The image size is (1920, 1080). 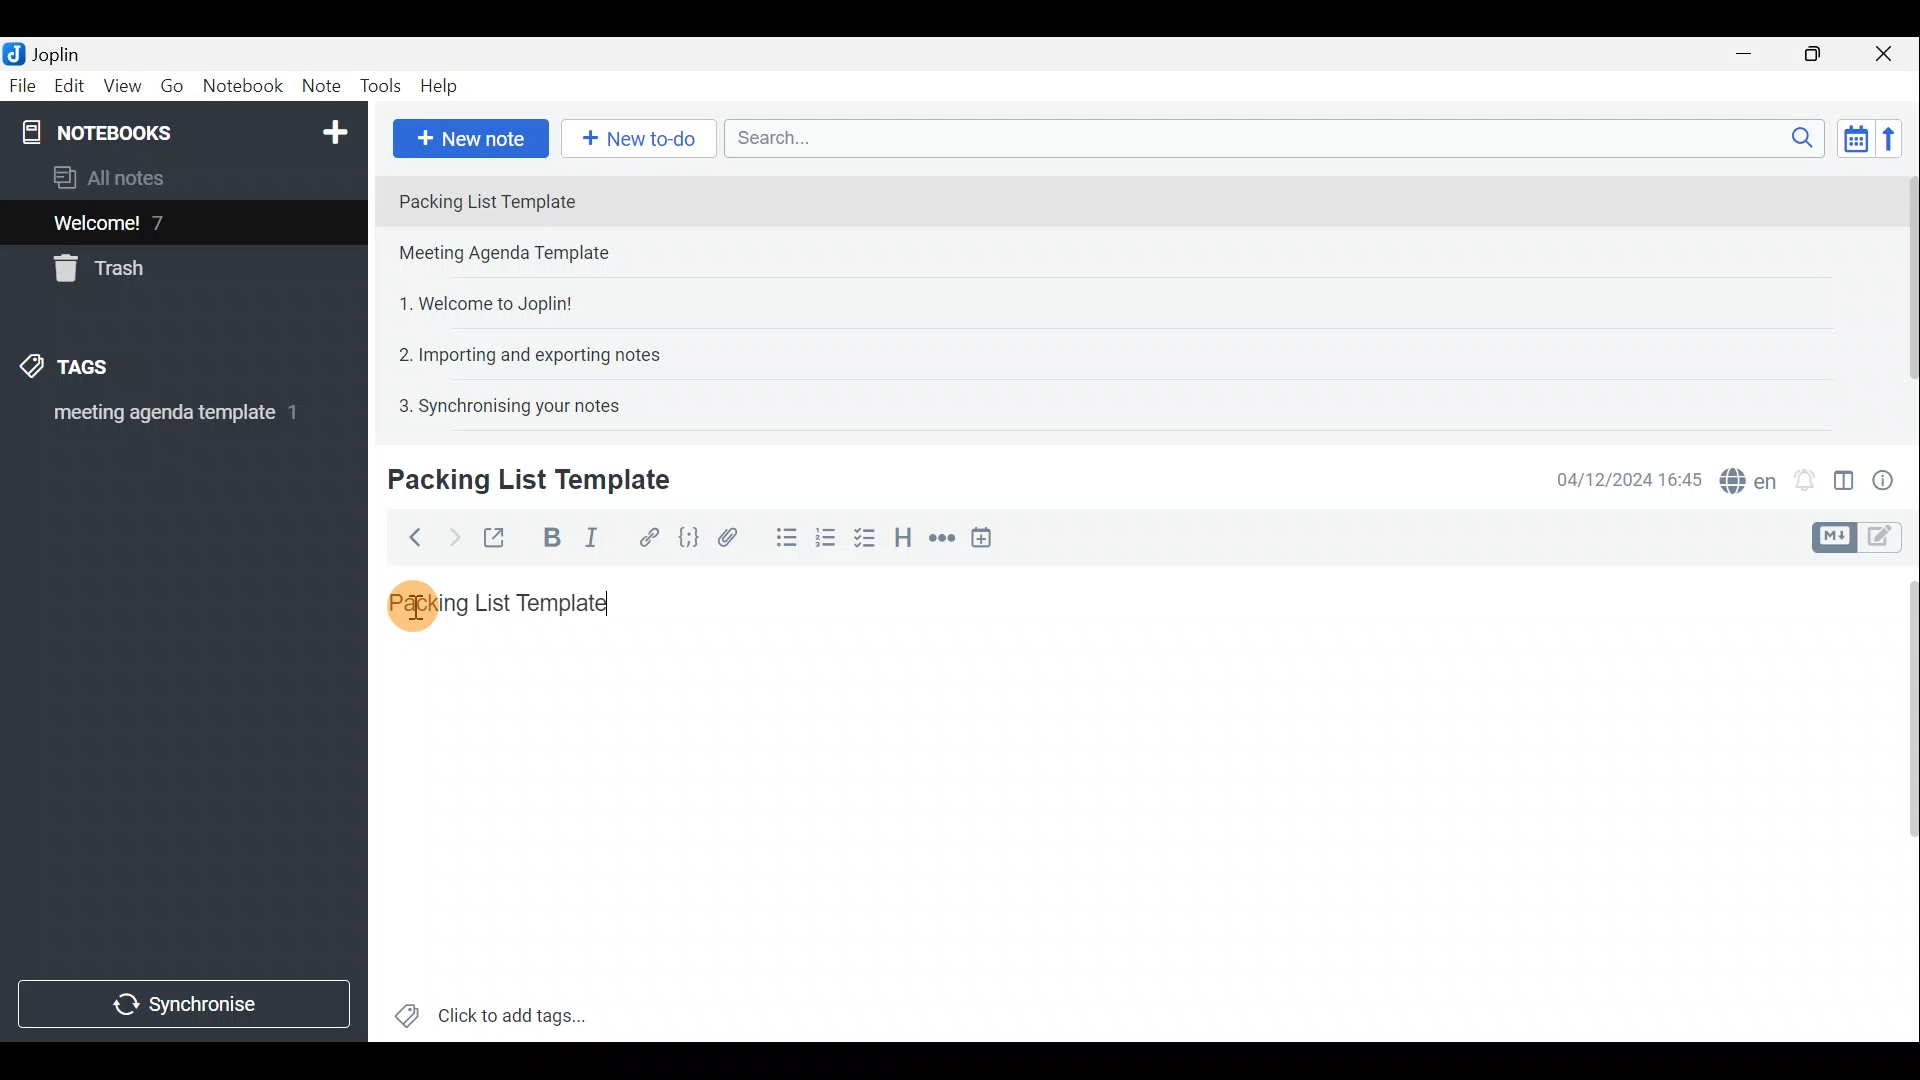 I want to click on Set alarm, so click(x=1804, y=475).